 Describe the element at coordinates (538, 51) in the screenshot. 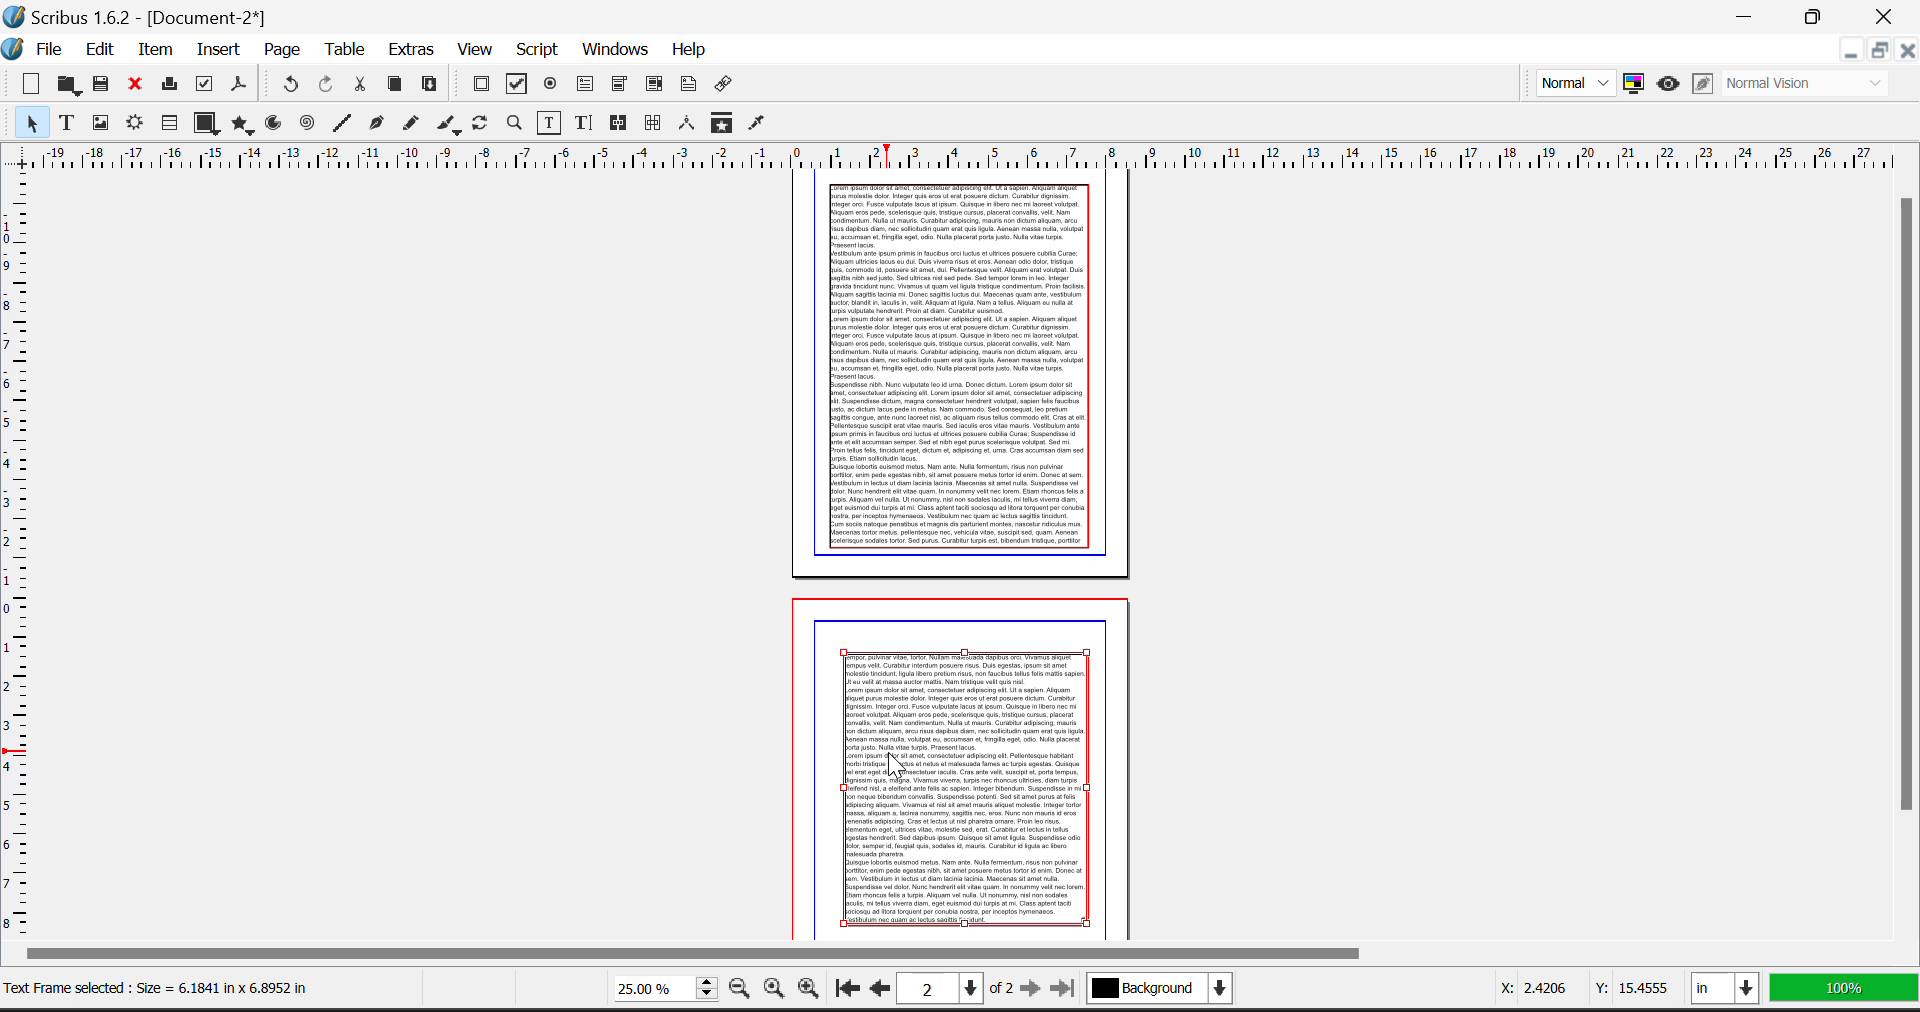

I see `Script` at that location.